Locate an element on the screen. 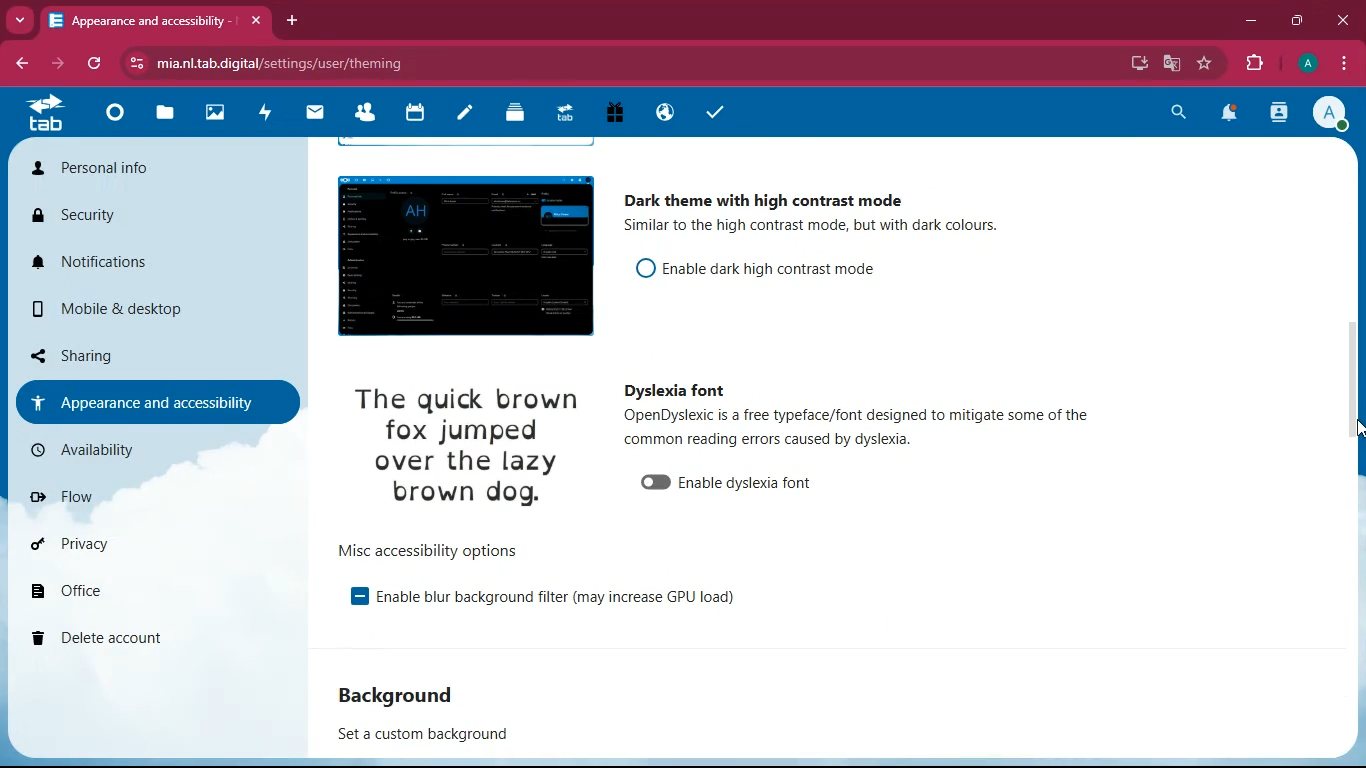 The height and width of the screenshot is (768, 1366). home is located at coordinates (118, 117).